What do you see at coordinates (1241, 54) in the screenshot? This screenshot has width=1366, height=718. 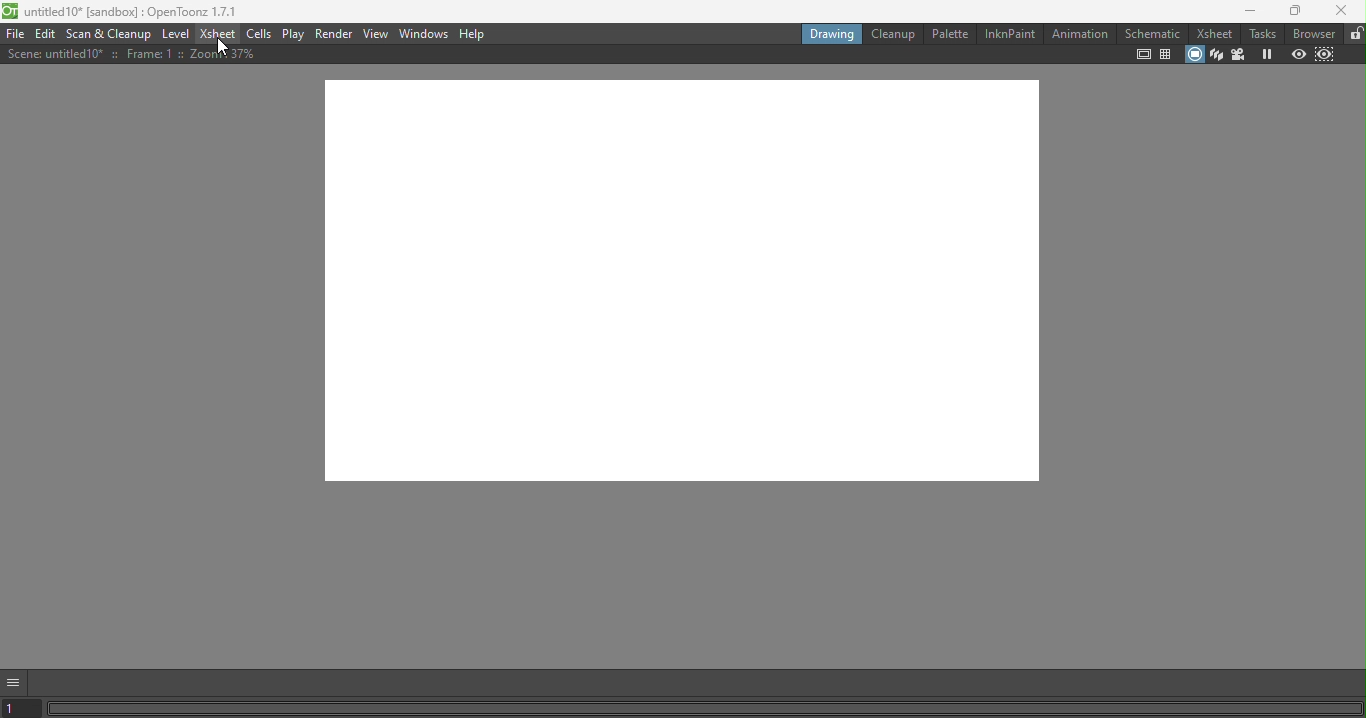 I see `Camera view` at bounding box center [1241, 54].